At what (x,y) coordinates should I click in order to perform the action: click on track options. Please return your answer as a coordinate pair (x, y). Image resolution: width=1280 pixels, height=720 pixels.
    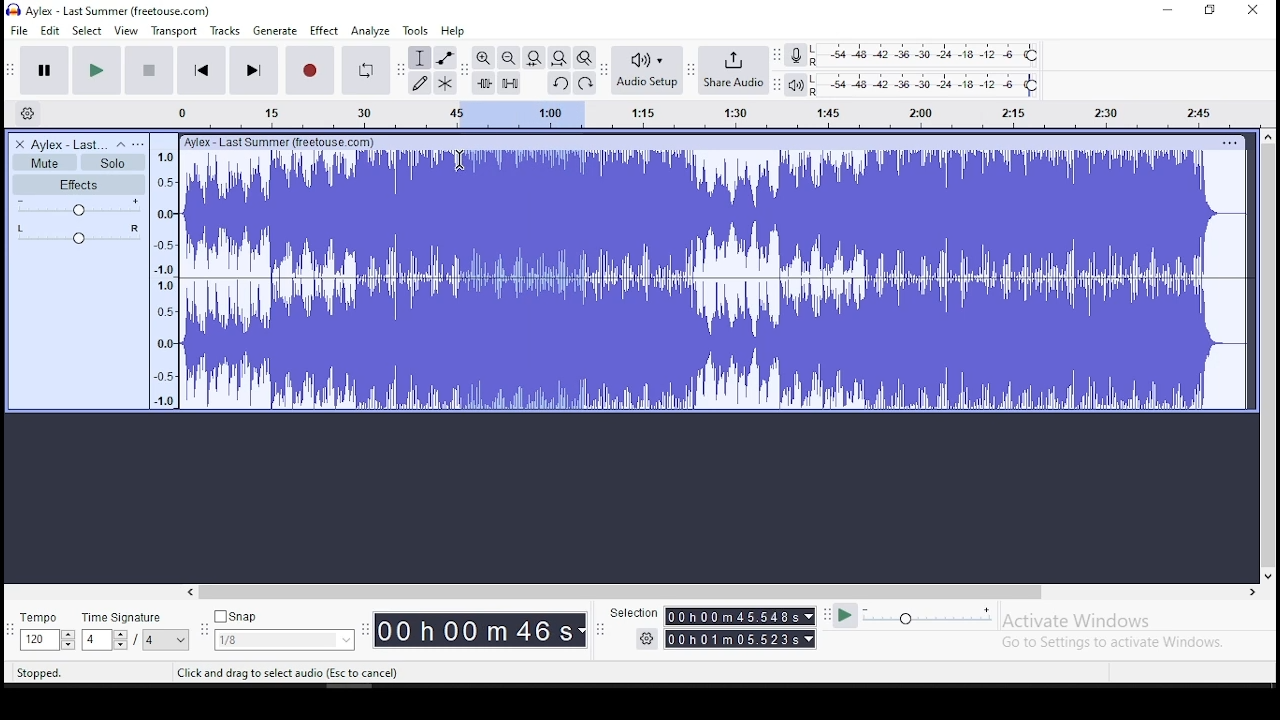
    Looking at the image, I should click on (1231, 143).